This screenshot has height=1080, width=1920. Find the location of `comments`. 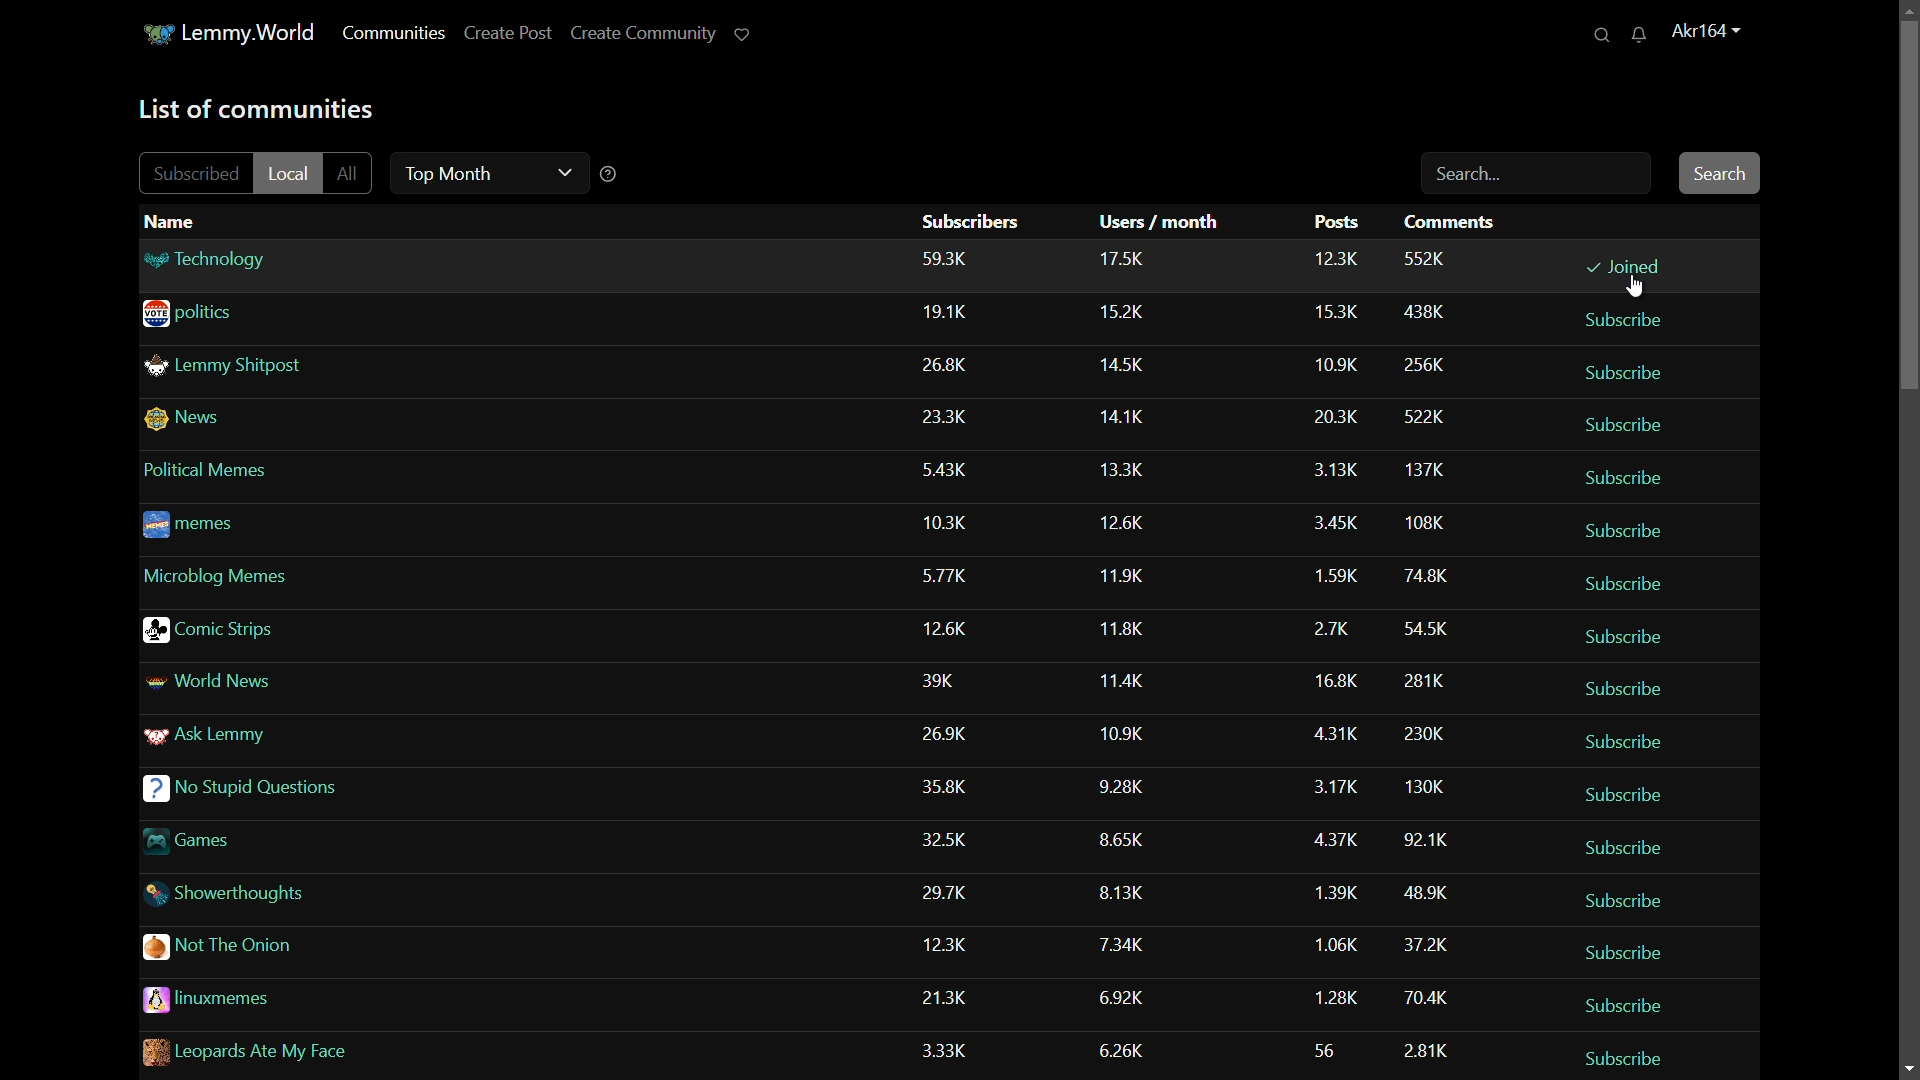

comments is located at coordinates (1431, 787).